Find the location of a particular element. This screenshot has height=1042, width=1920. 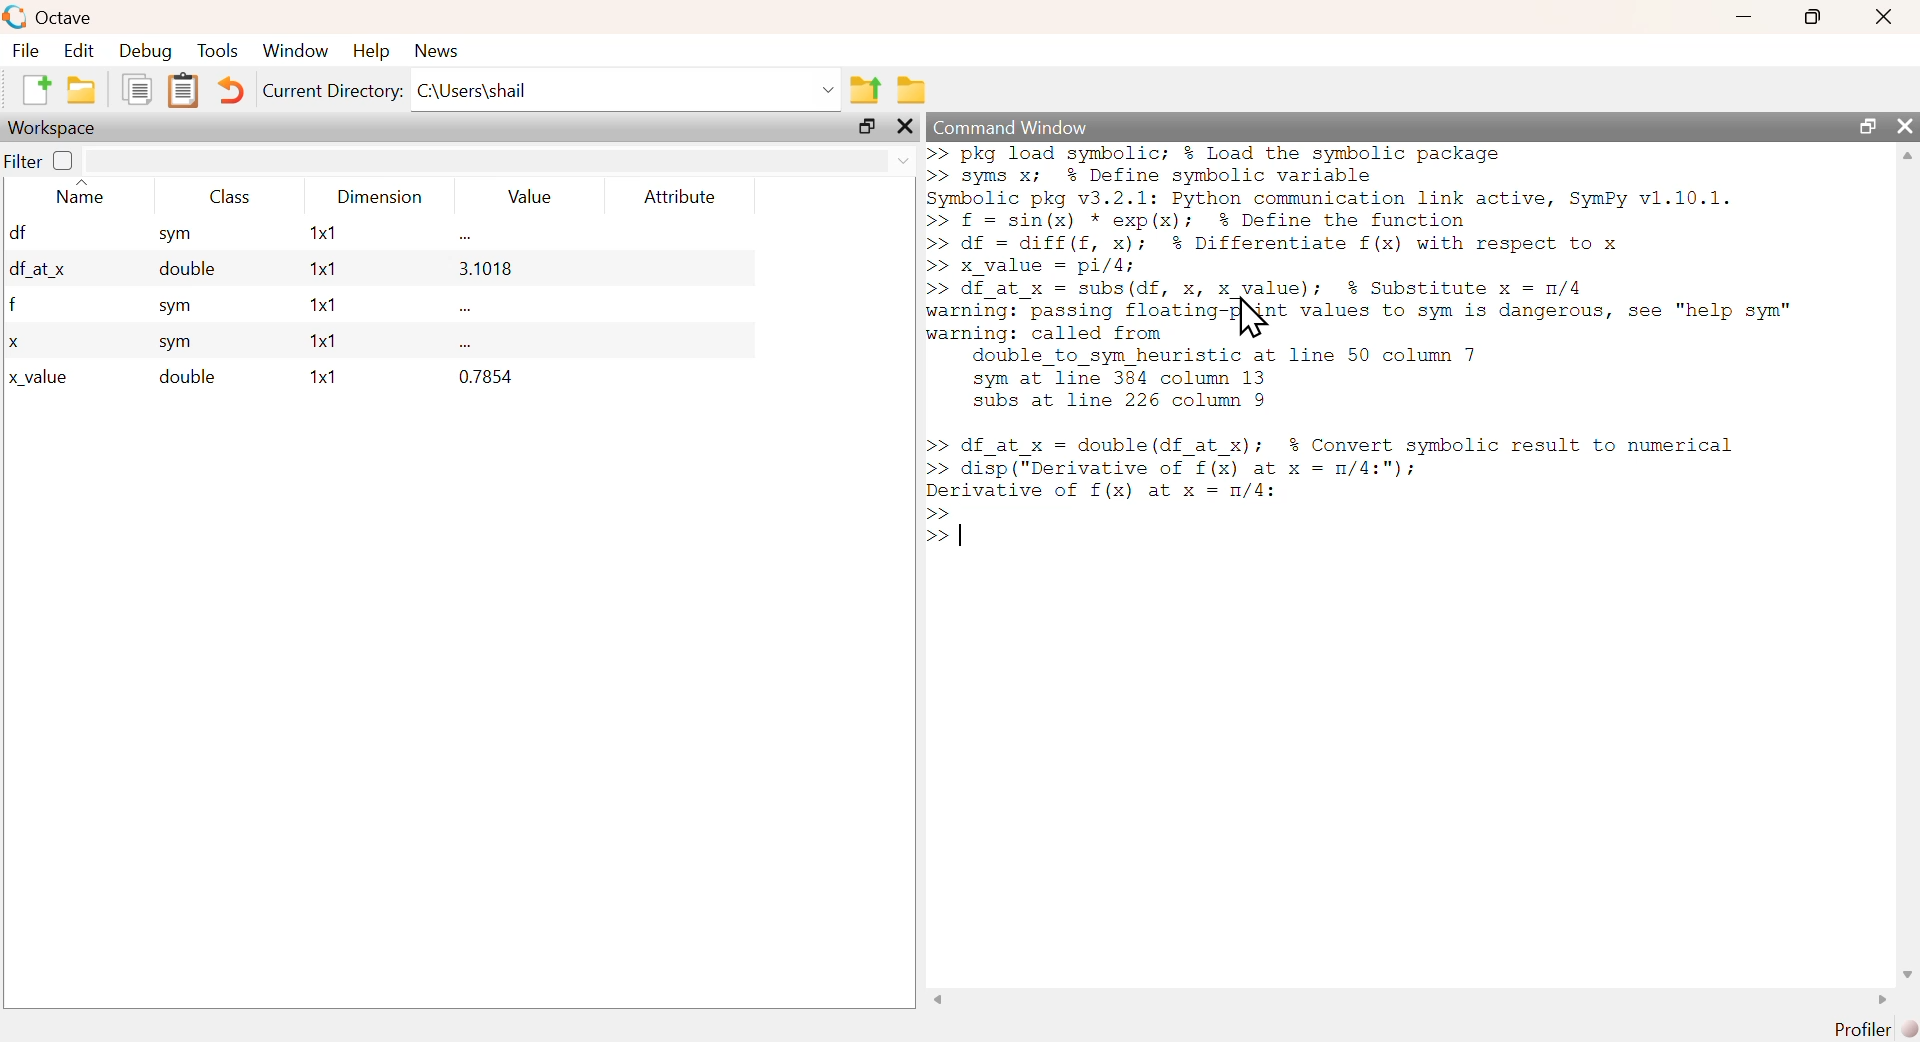

x_value is located at coordinates (40, 378).